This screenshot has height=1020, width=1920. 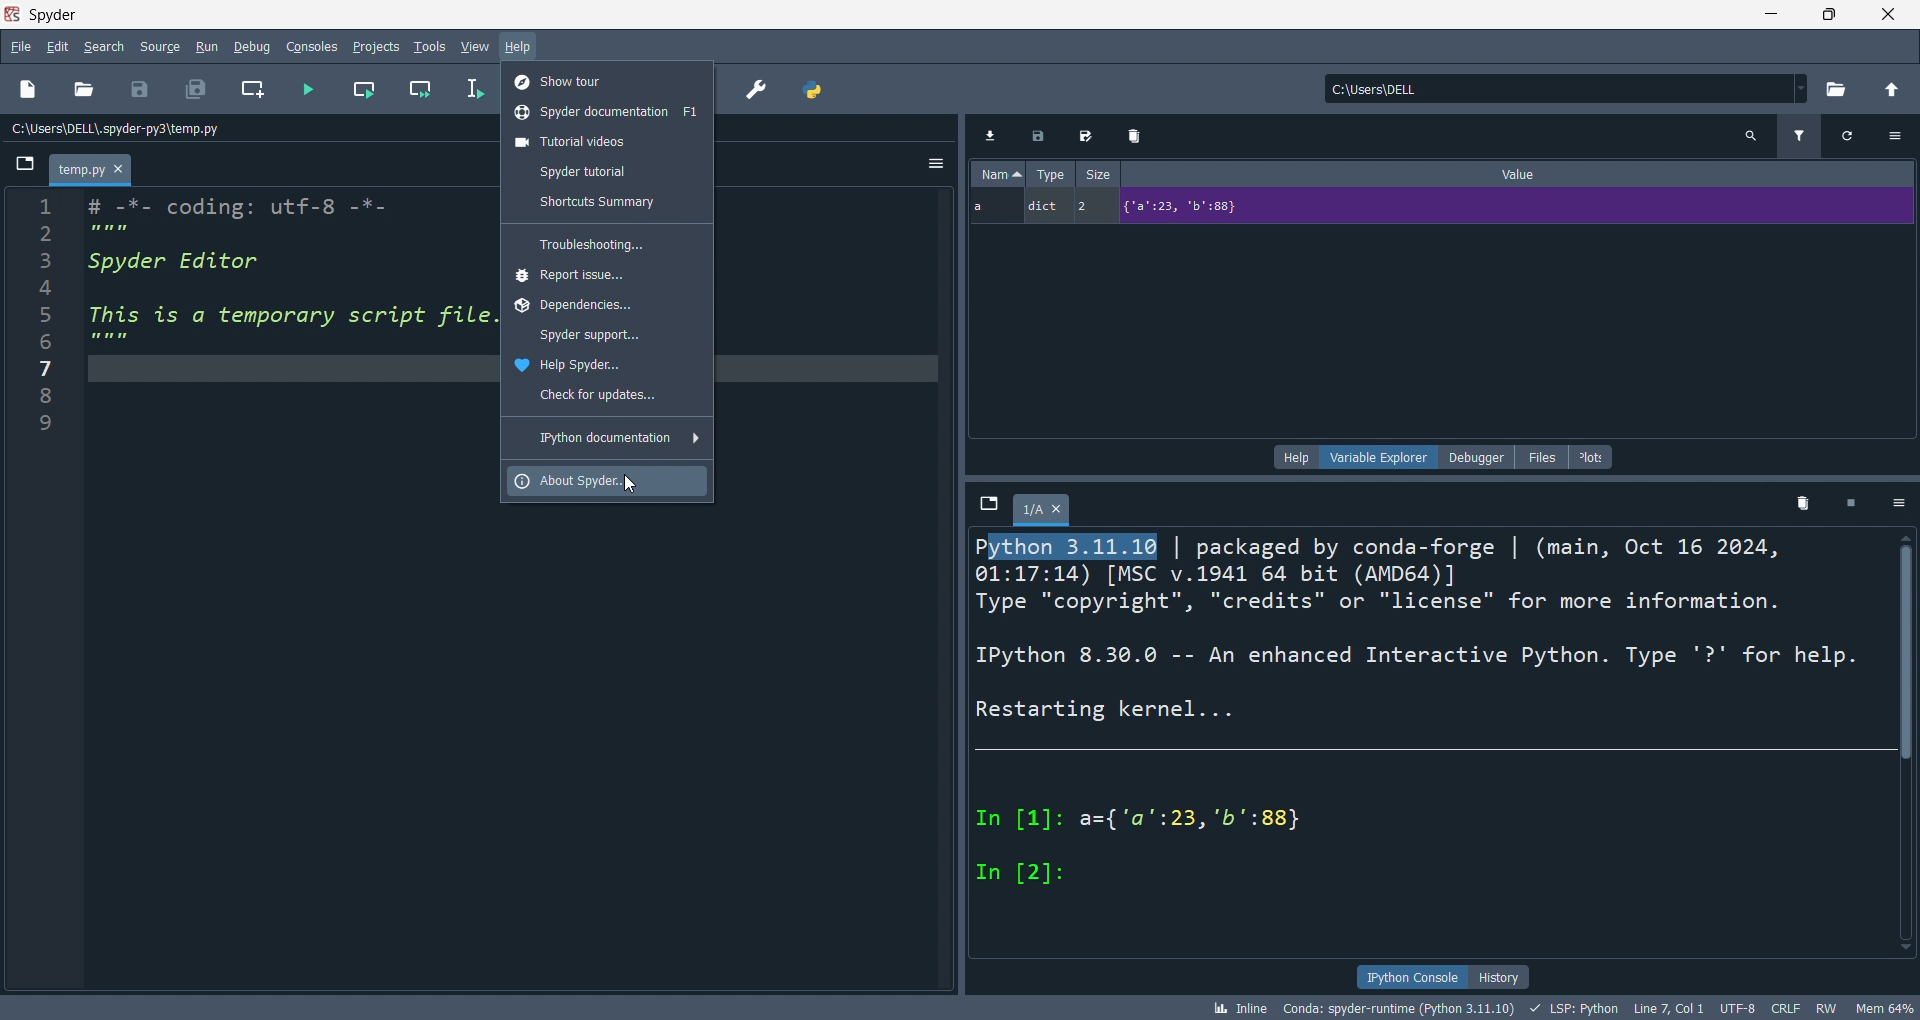 I want to click on Python 3:11:16 | packaged by conda-forge | (main, Oct 16 2024,01:17:14) [MSC v.1941 64 bit (AMD64)]Type "copyright", "credits" or "license" for more information.IPython 8.30.0 -- An enhanced Interactive Python. Type '?' for help.Restarting kernel...In [1]: a={'a":23, 'b':88}In [2]:, so click(x=1417, y=710).